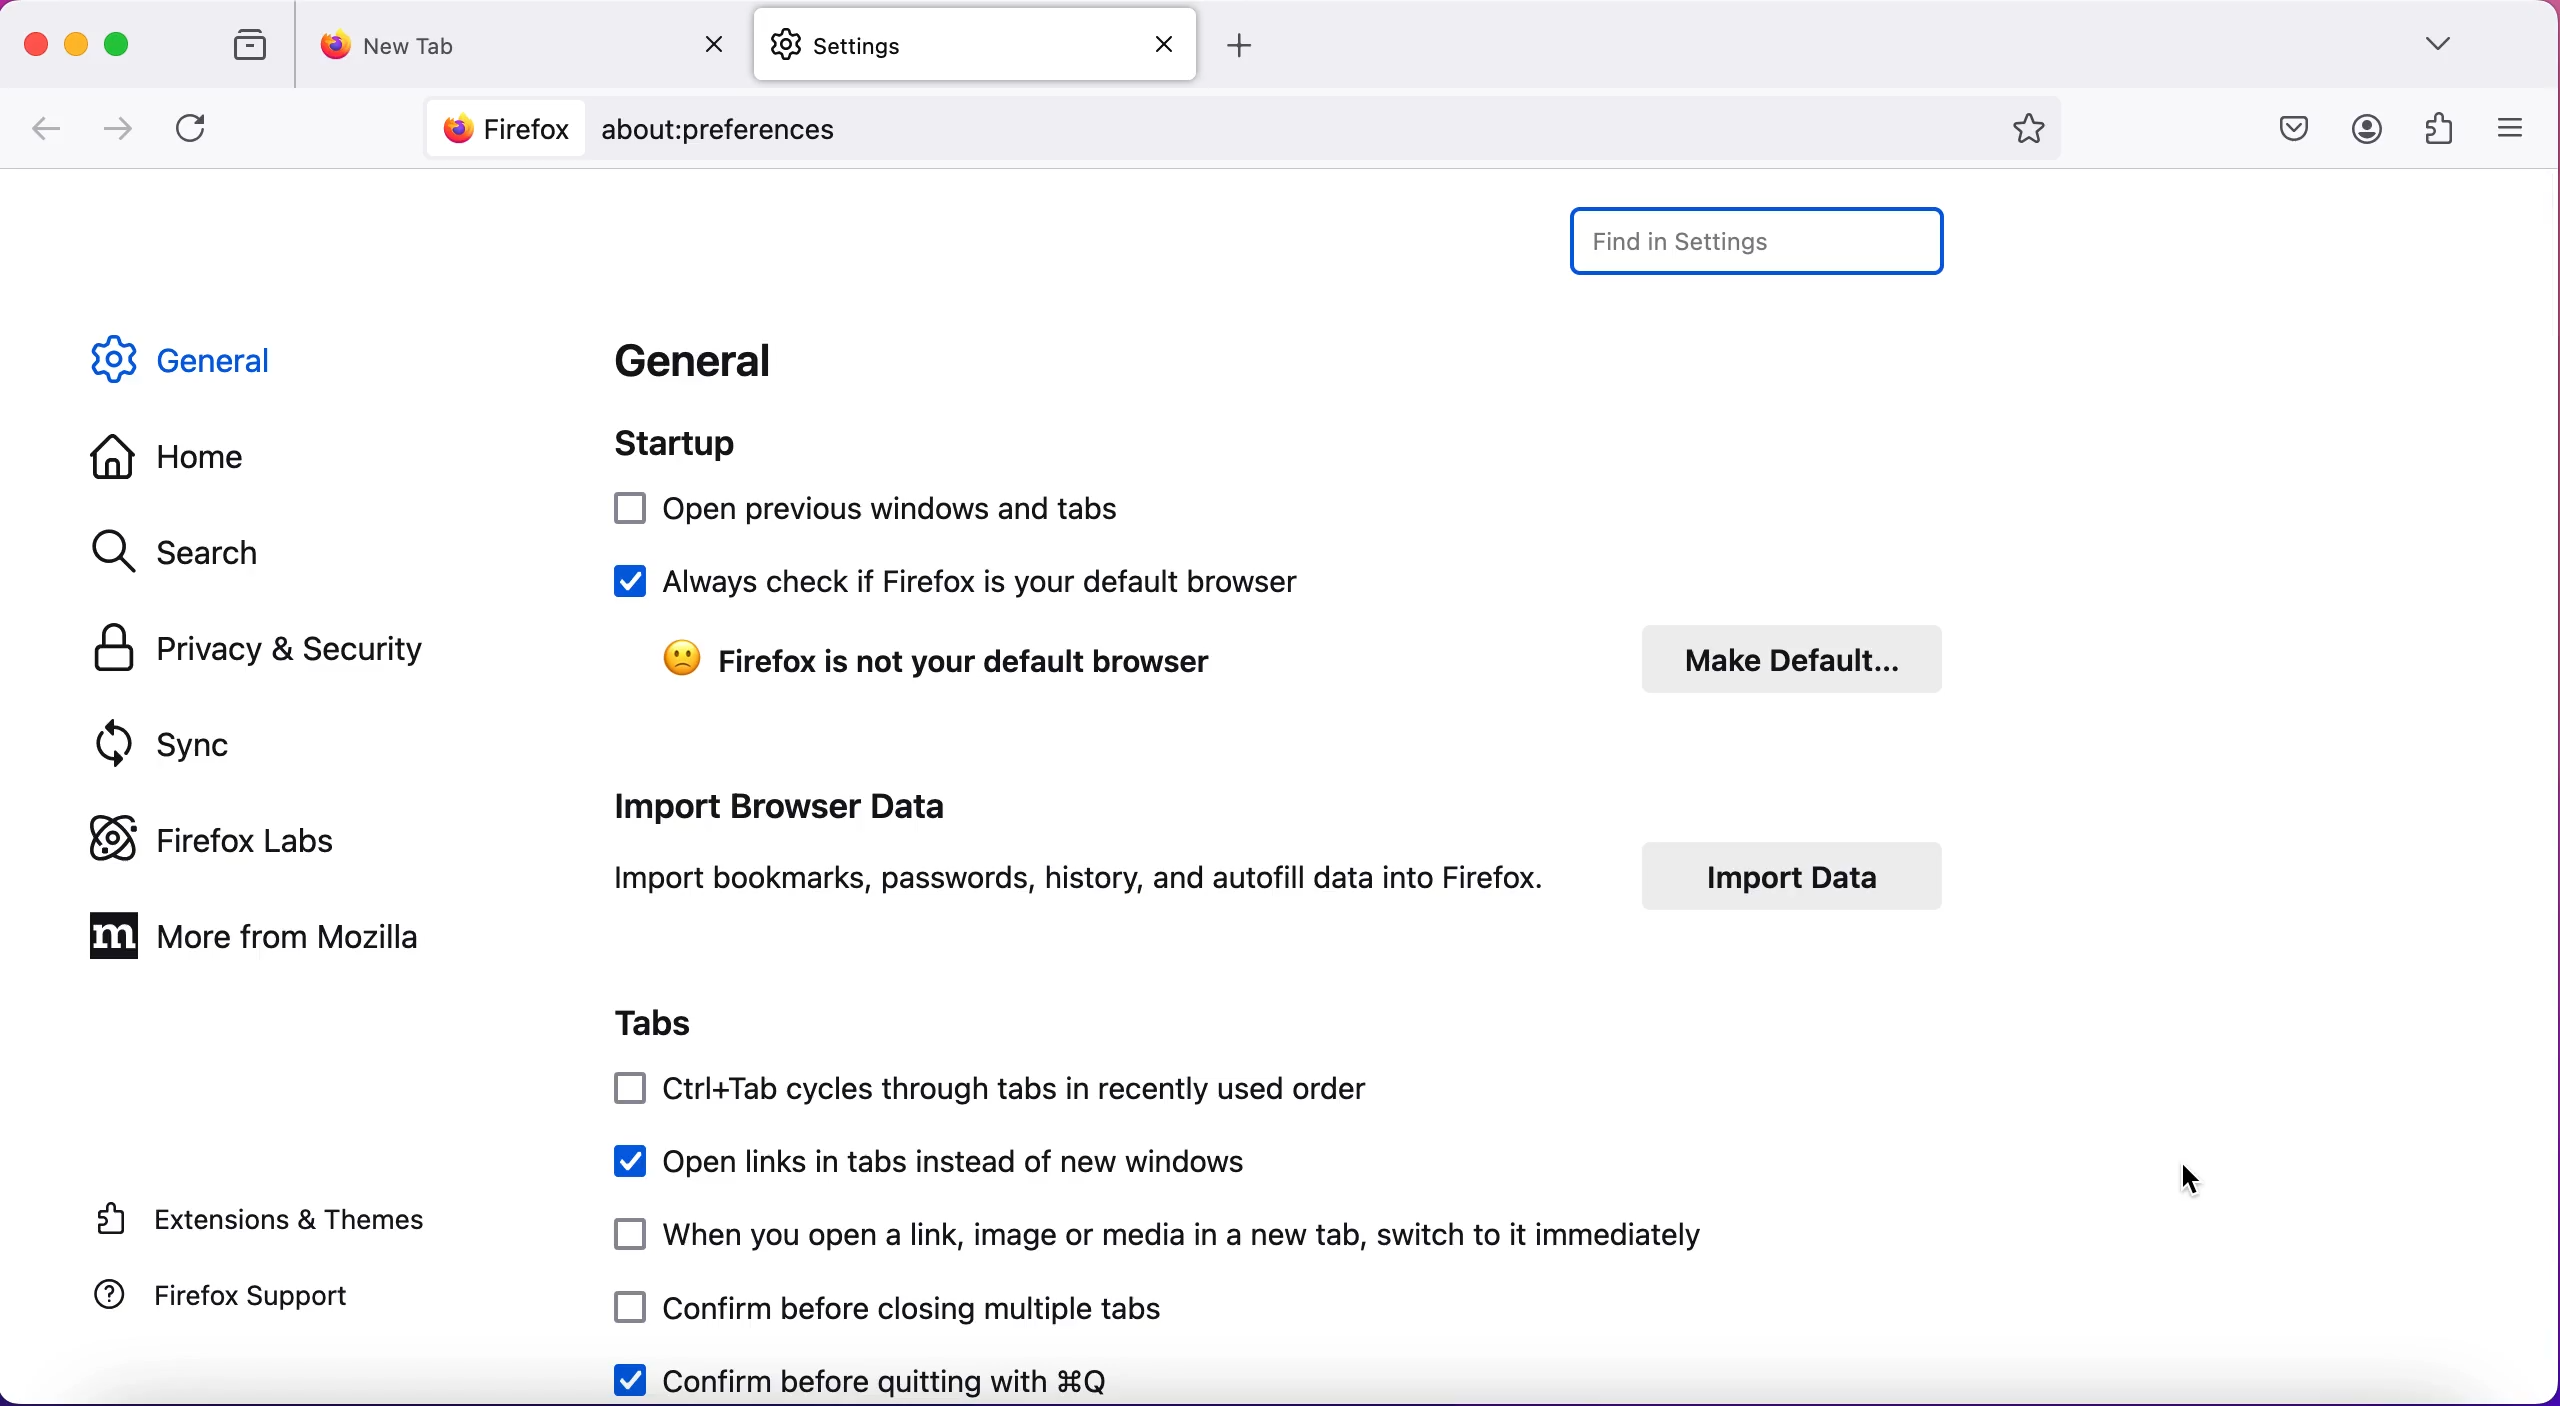  Describe the element at coordinates (275, 651) in the screenshot. I see `privacy and security` at that location.